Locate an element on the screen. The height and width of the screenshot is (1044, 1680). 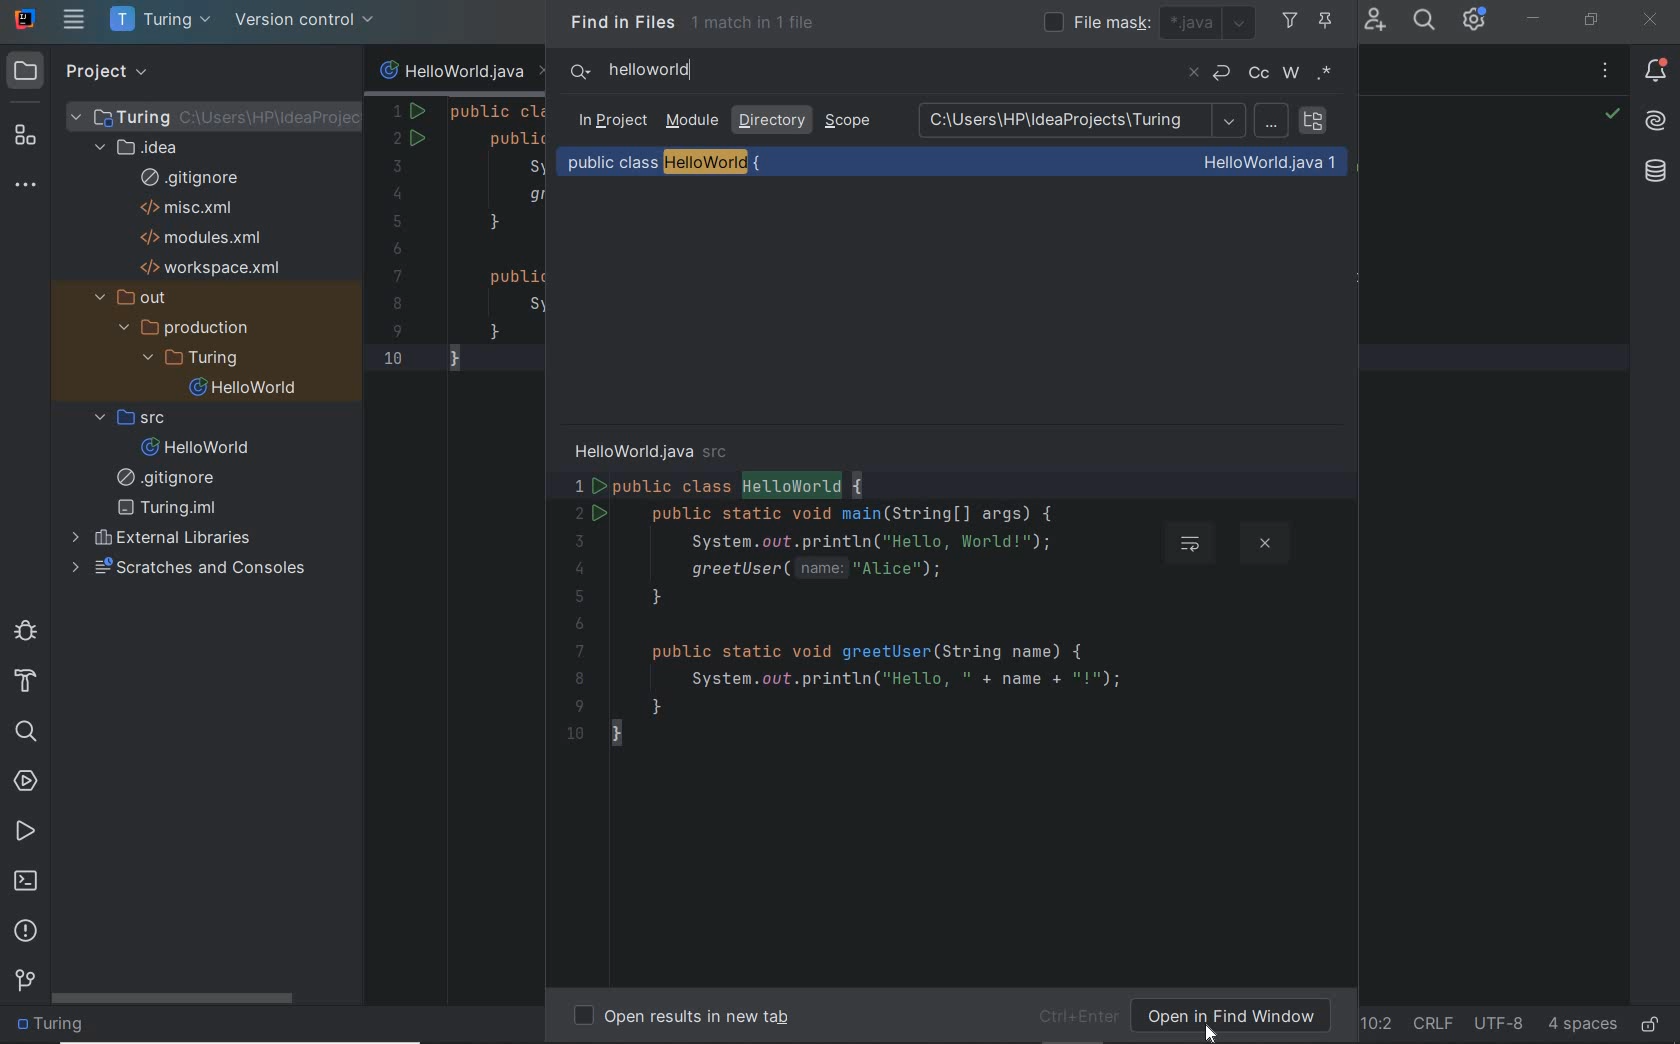
regex is located at coordinates (1328, 73).